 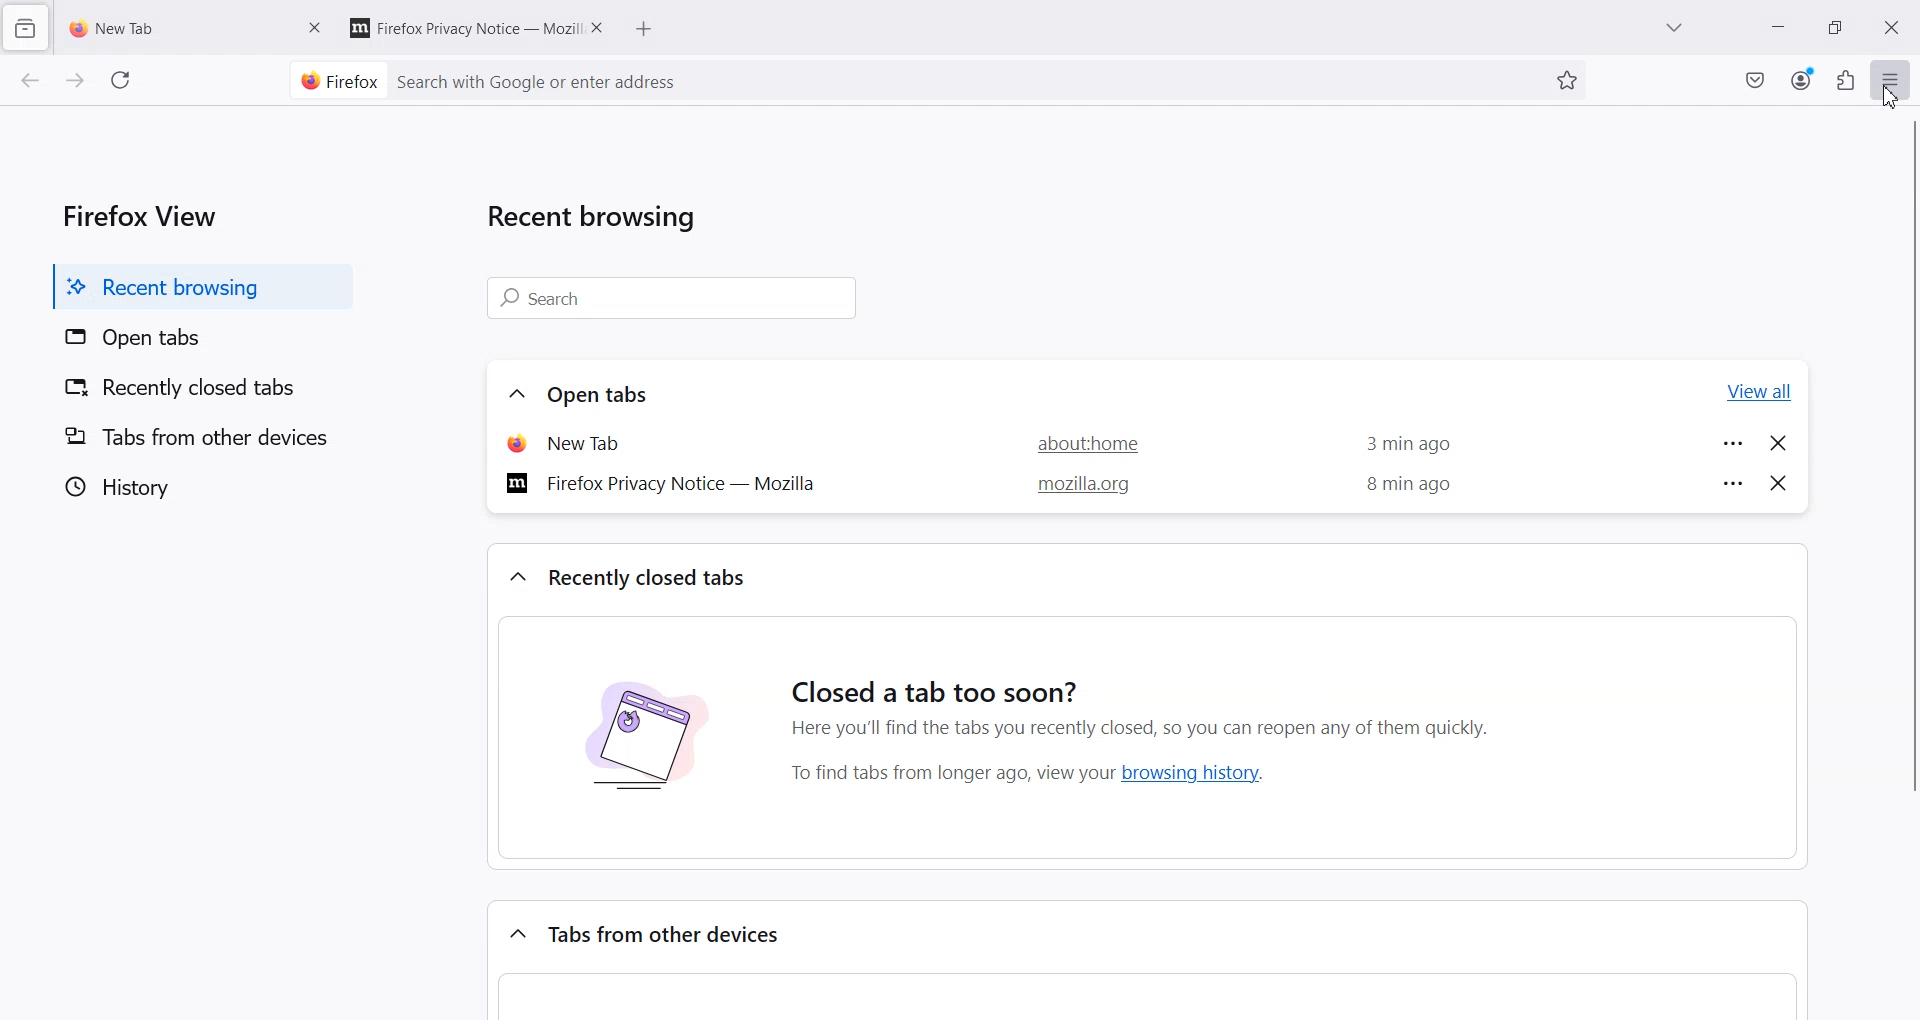 I want to click on Minimize, so click(x=1779, y=27).